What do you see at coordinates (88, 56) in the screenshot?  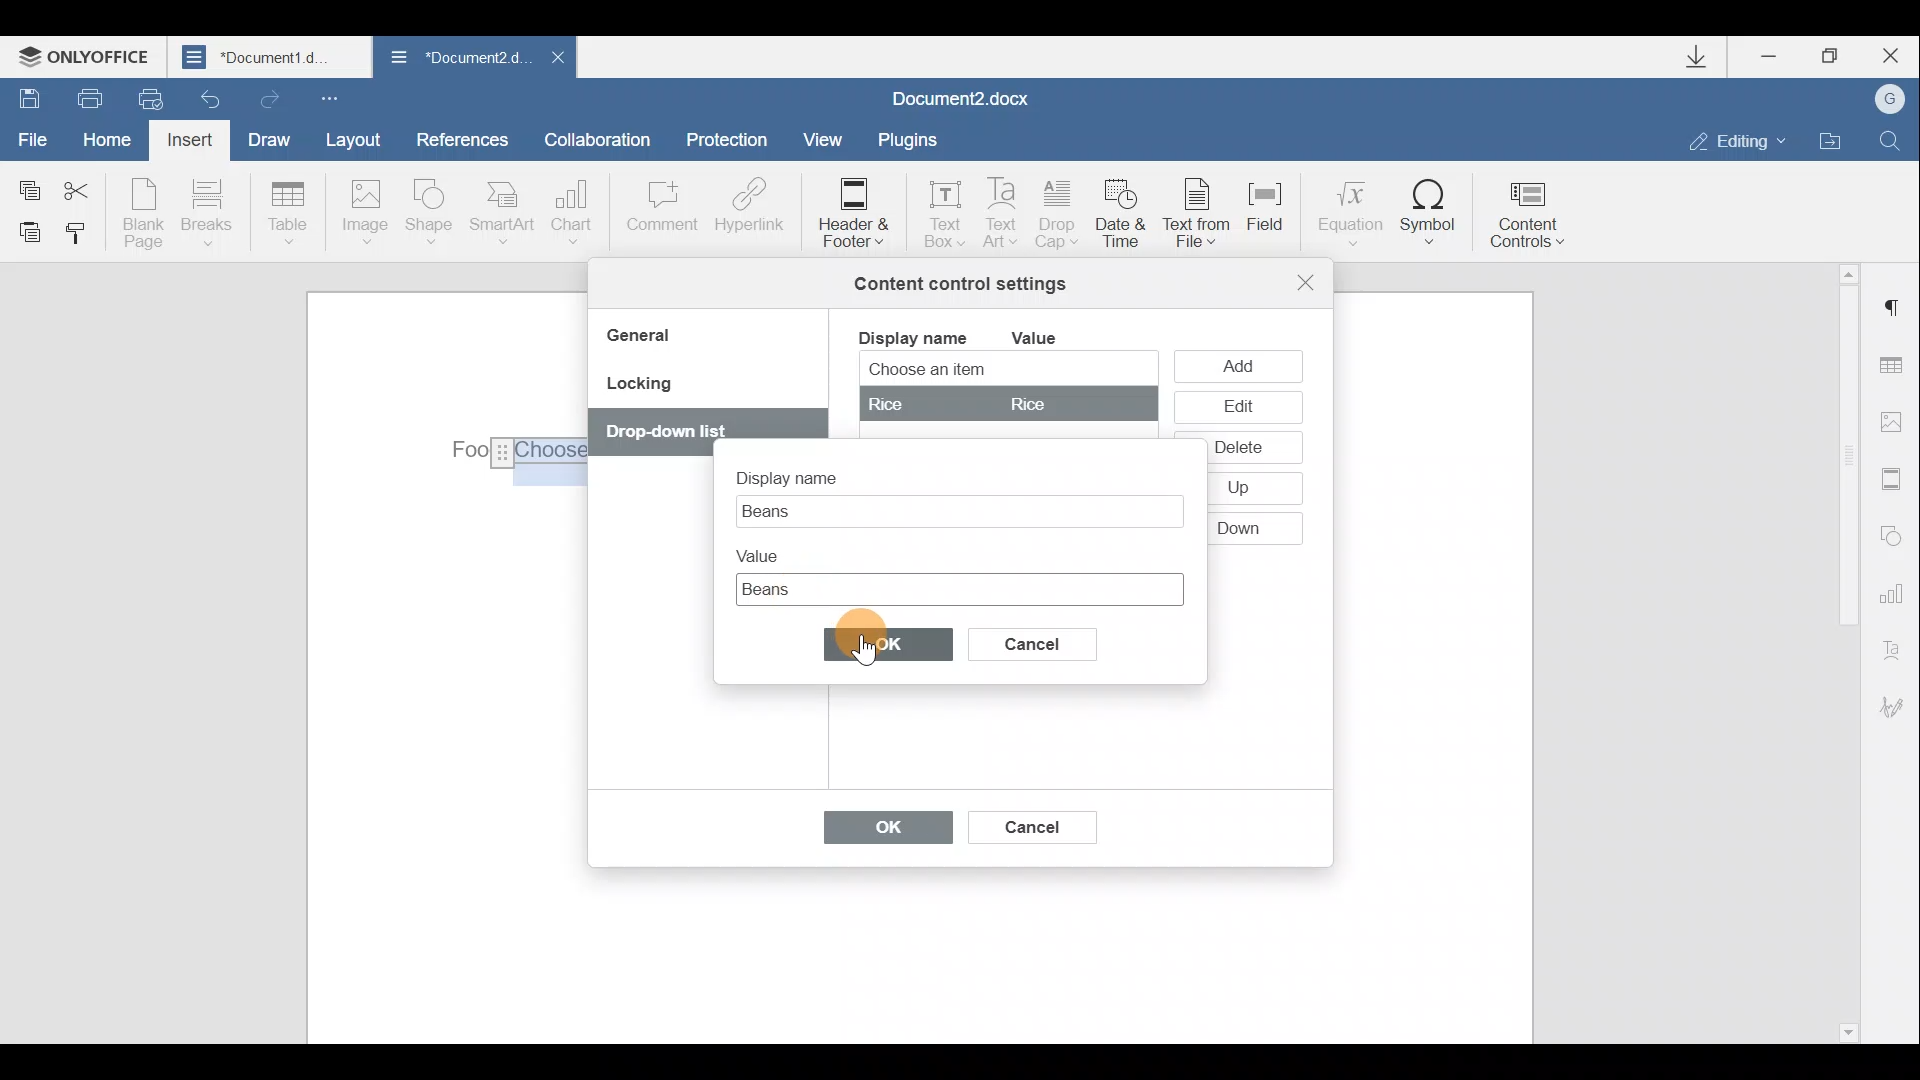 I see `ONLYOFFICE` at bounding box center [88, 56].